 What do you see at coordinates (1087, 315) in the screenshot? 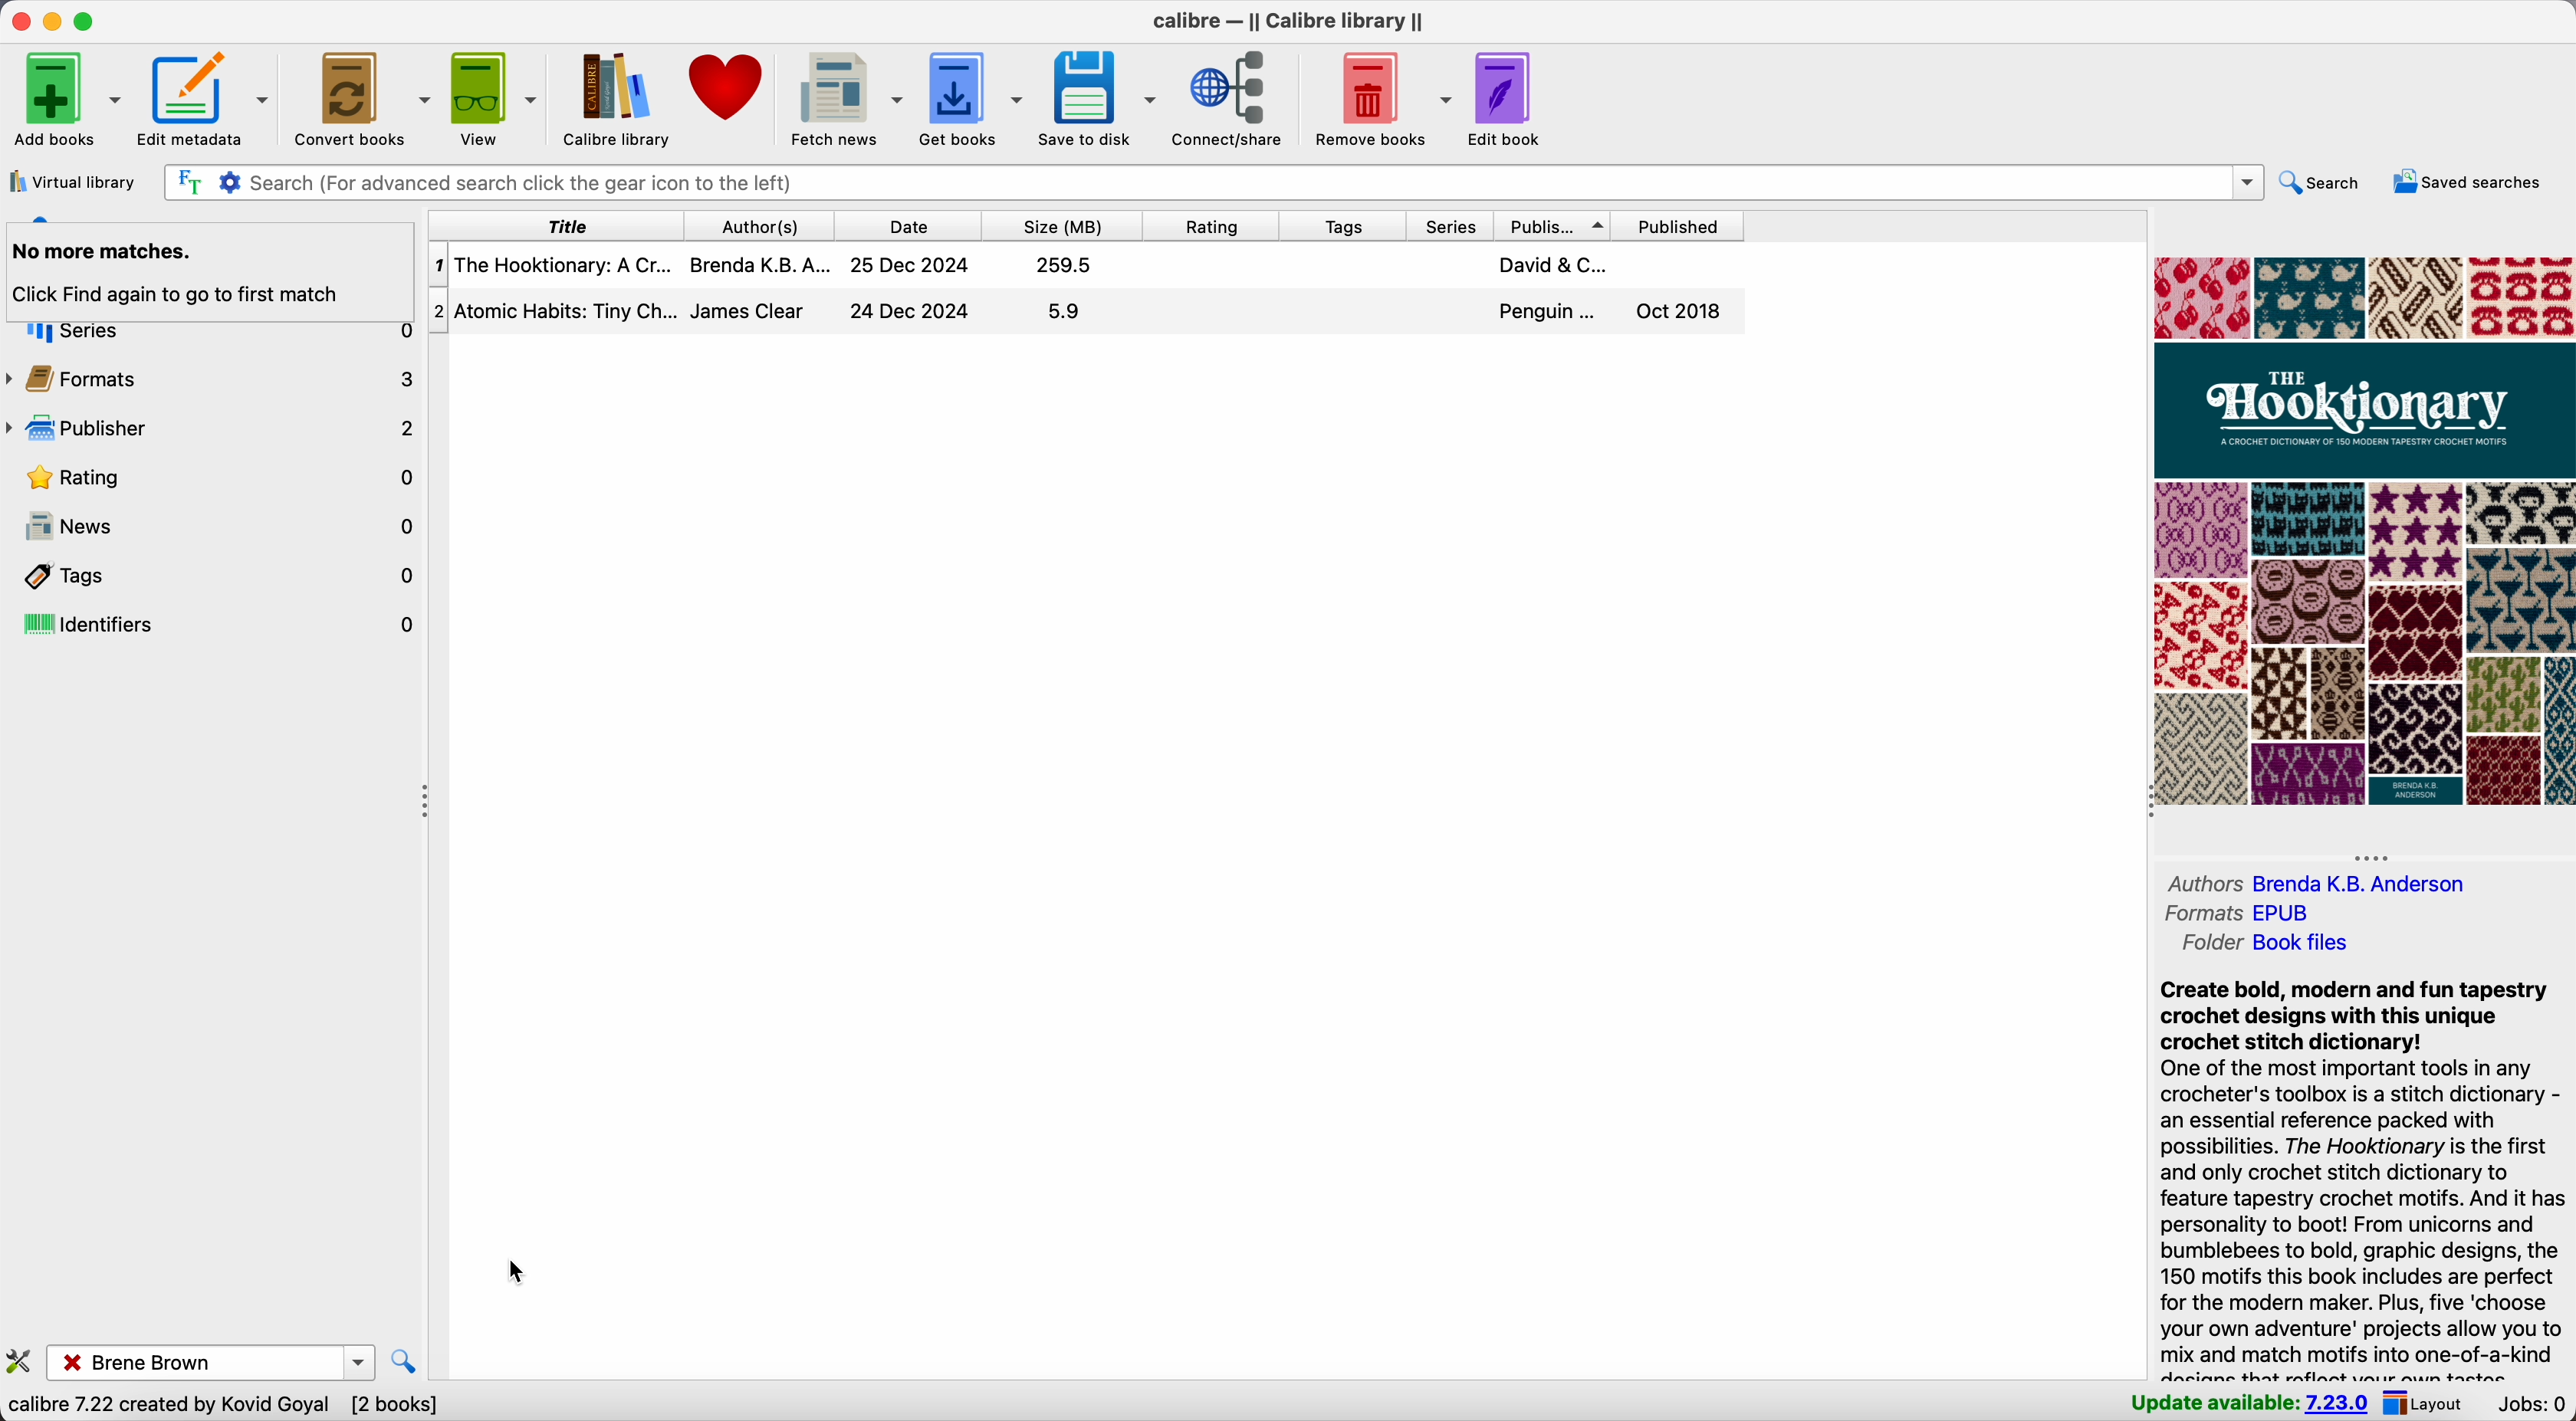
I see `second book` at bounding box center [1087, 315].